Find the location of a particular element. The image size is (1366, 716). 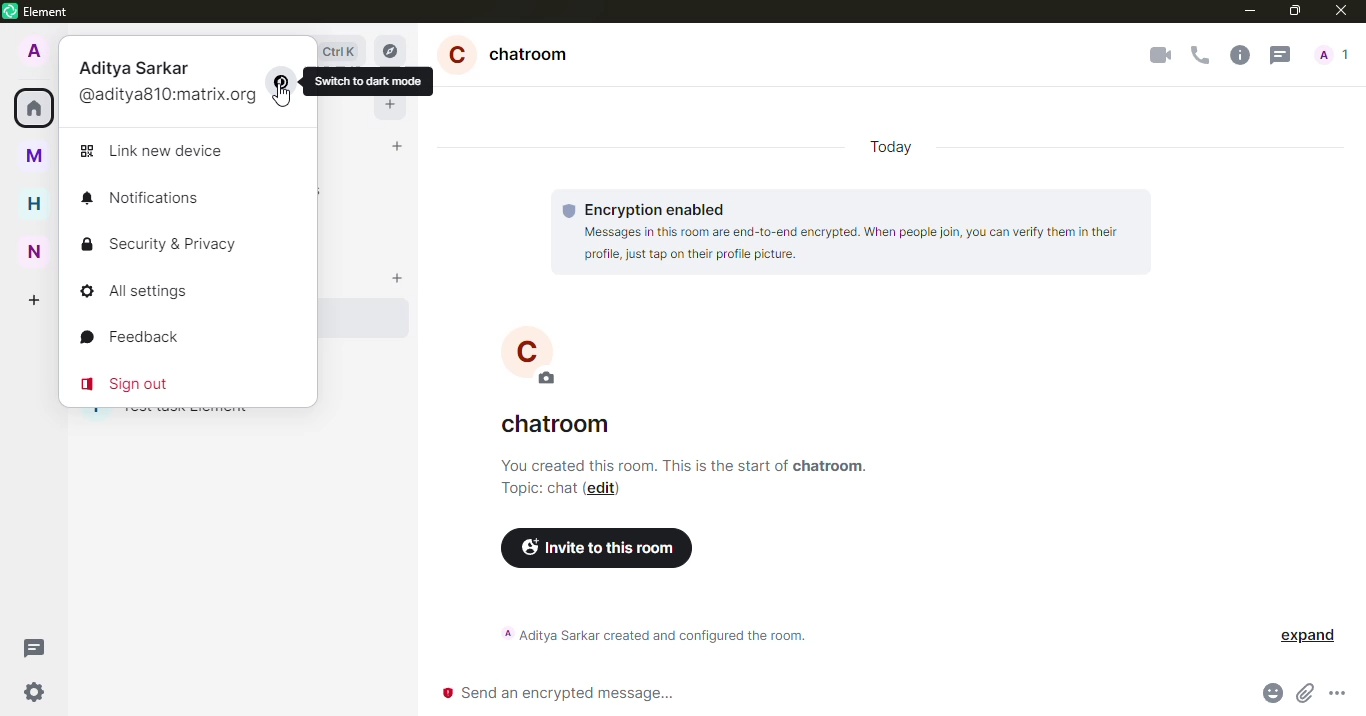

quick settings is located at coordinates (31, 691).